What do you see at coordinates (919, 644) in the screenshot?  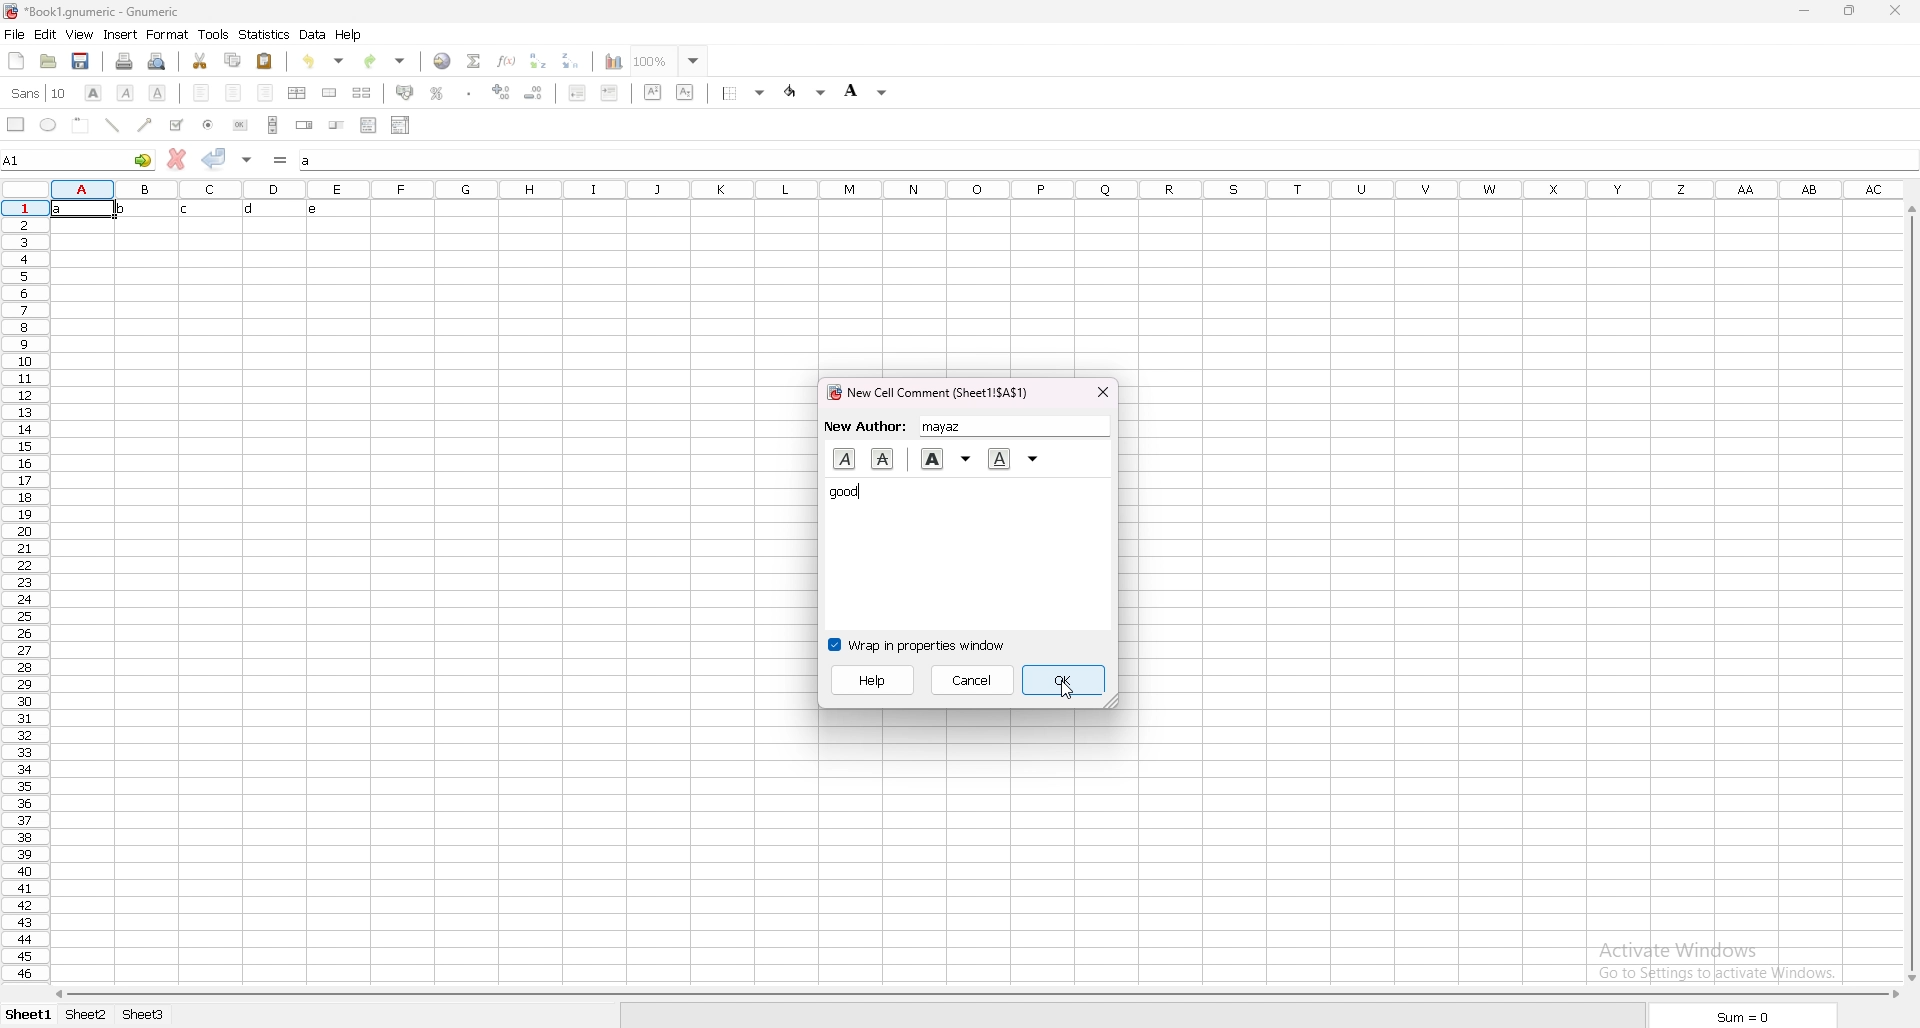 I see `wrap in properties window` at bounding box center [919, 644].